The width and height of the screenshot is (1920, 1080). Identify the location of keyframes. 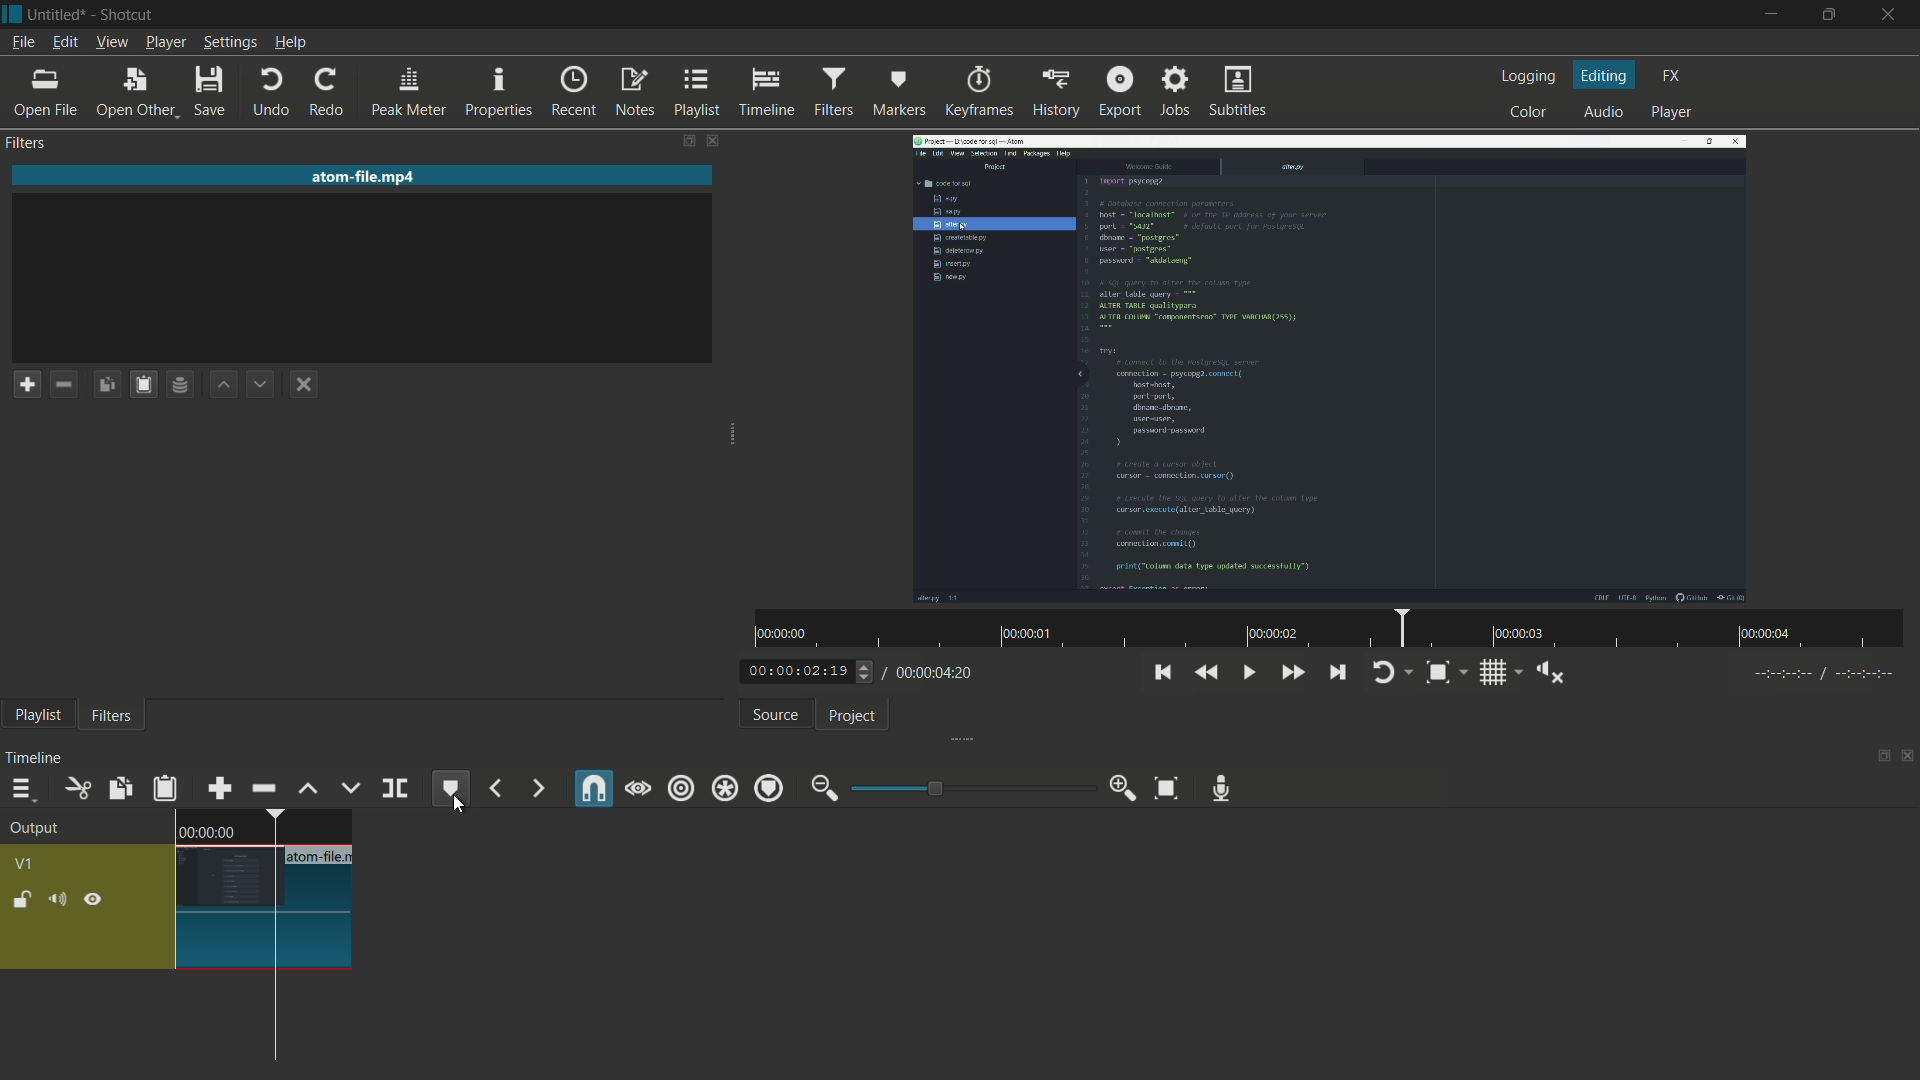
(976, 93).